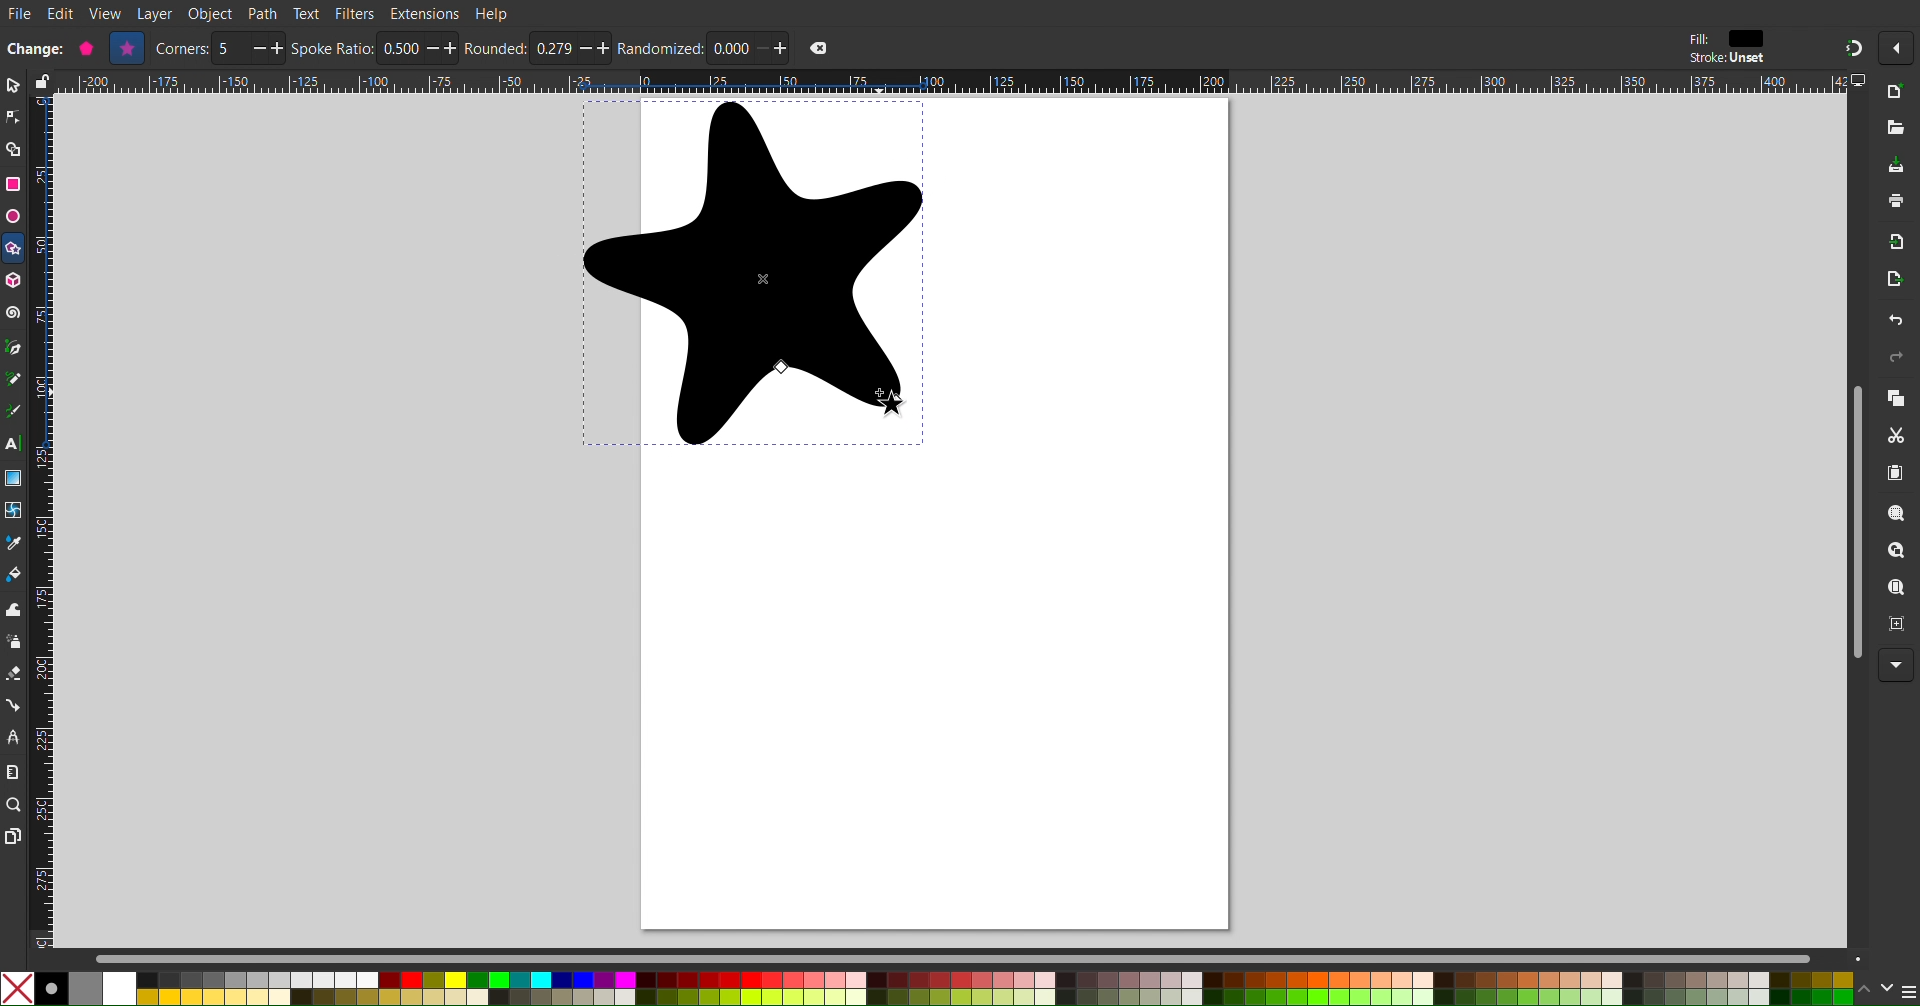 Image resolution: width=1920 pixels, height=1006 pixels. I want to click on Snapping, so click(1852, 47).